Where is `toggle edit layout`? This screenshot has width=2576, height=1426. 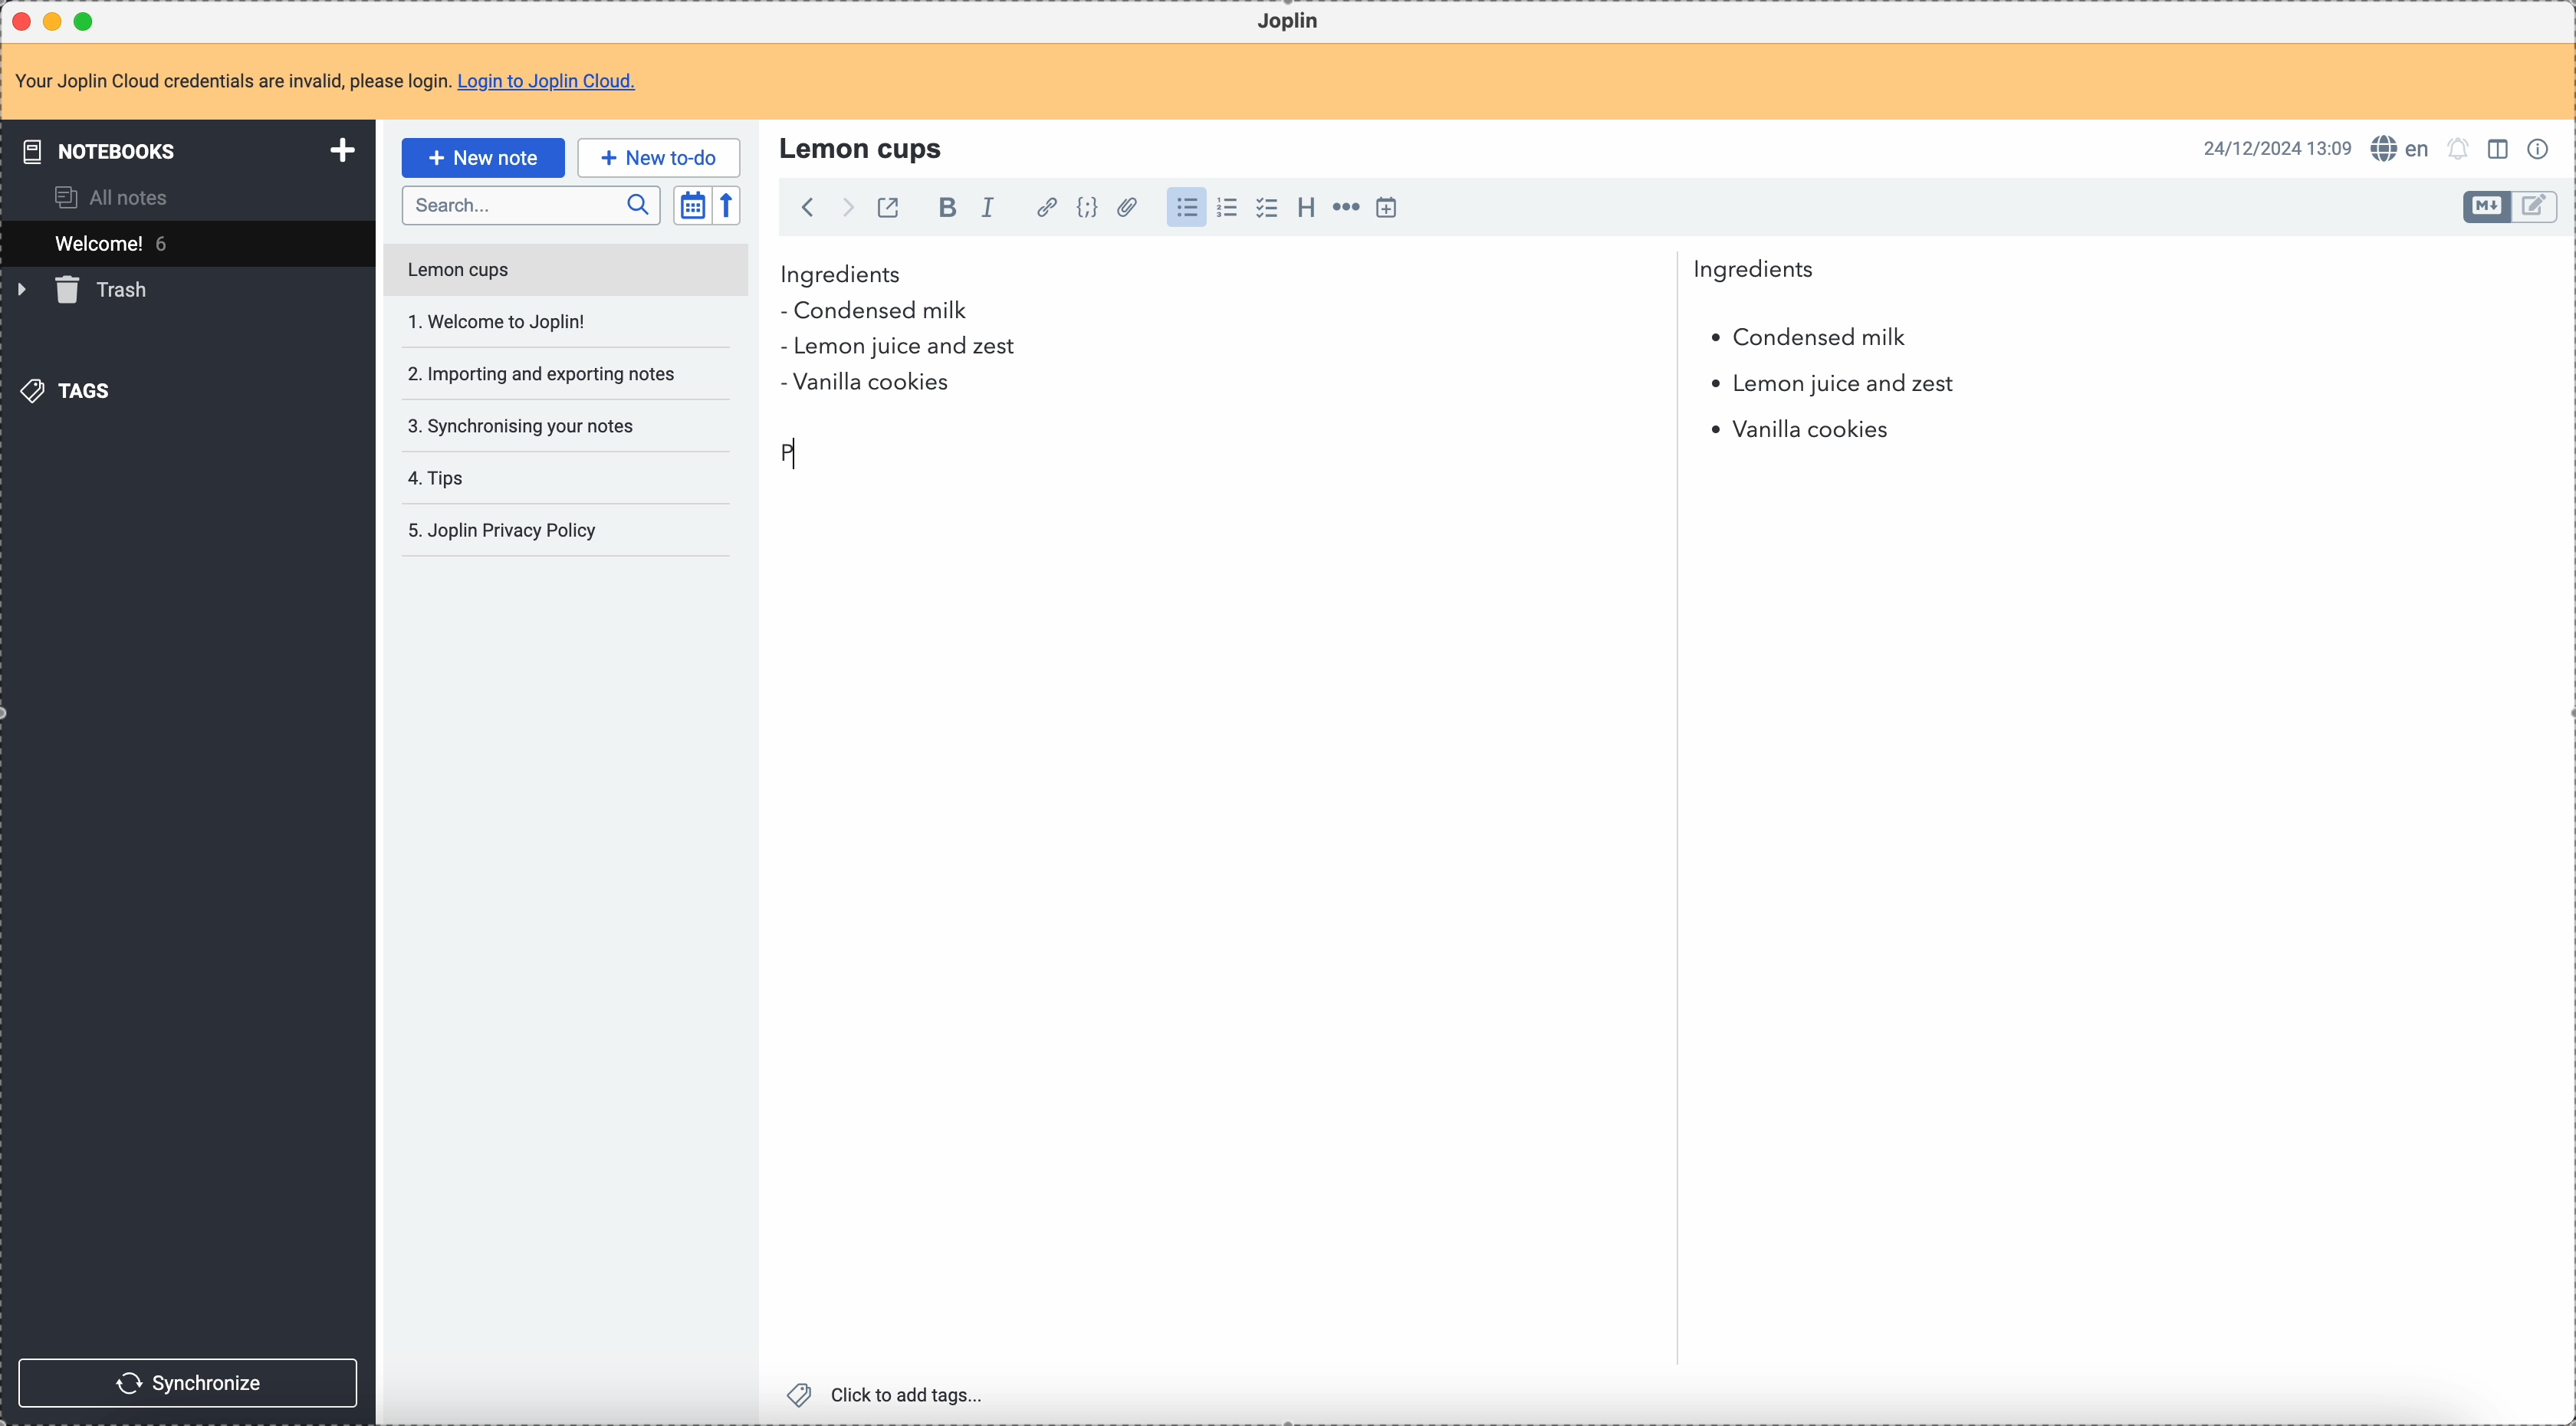 toggle edit layout is located at coordinates (2501, 147).